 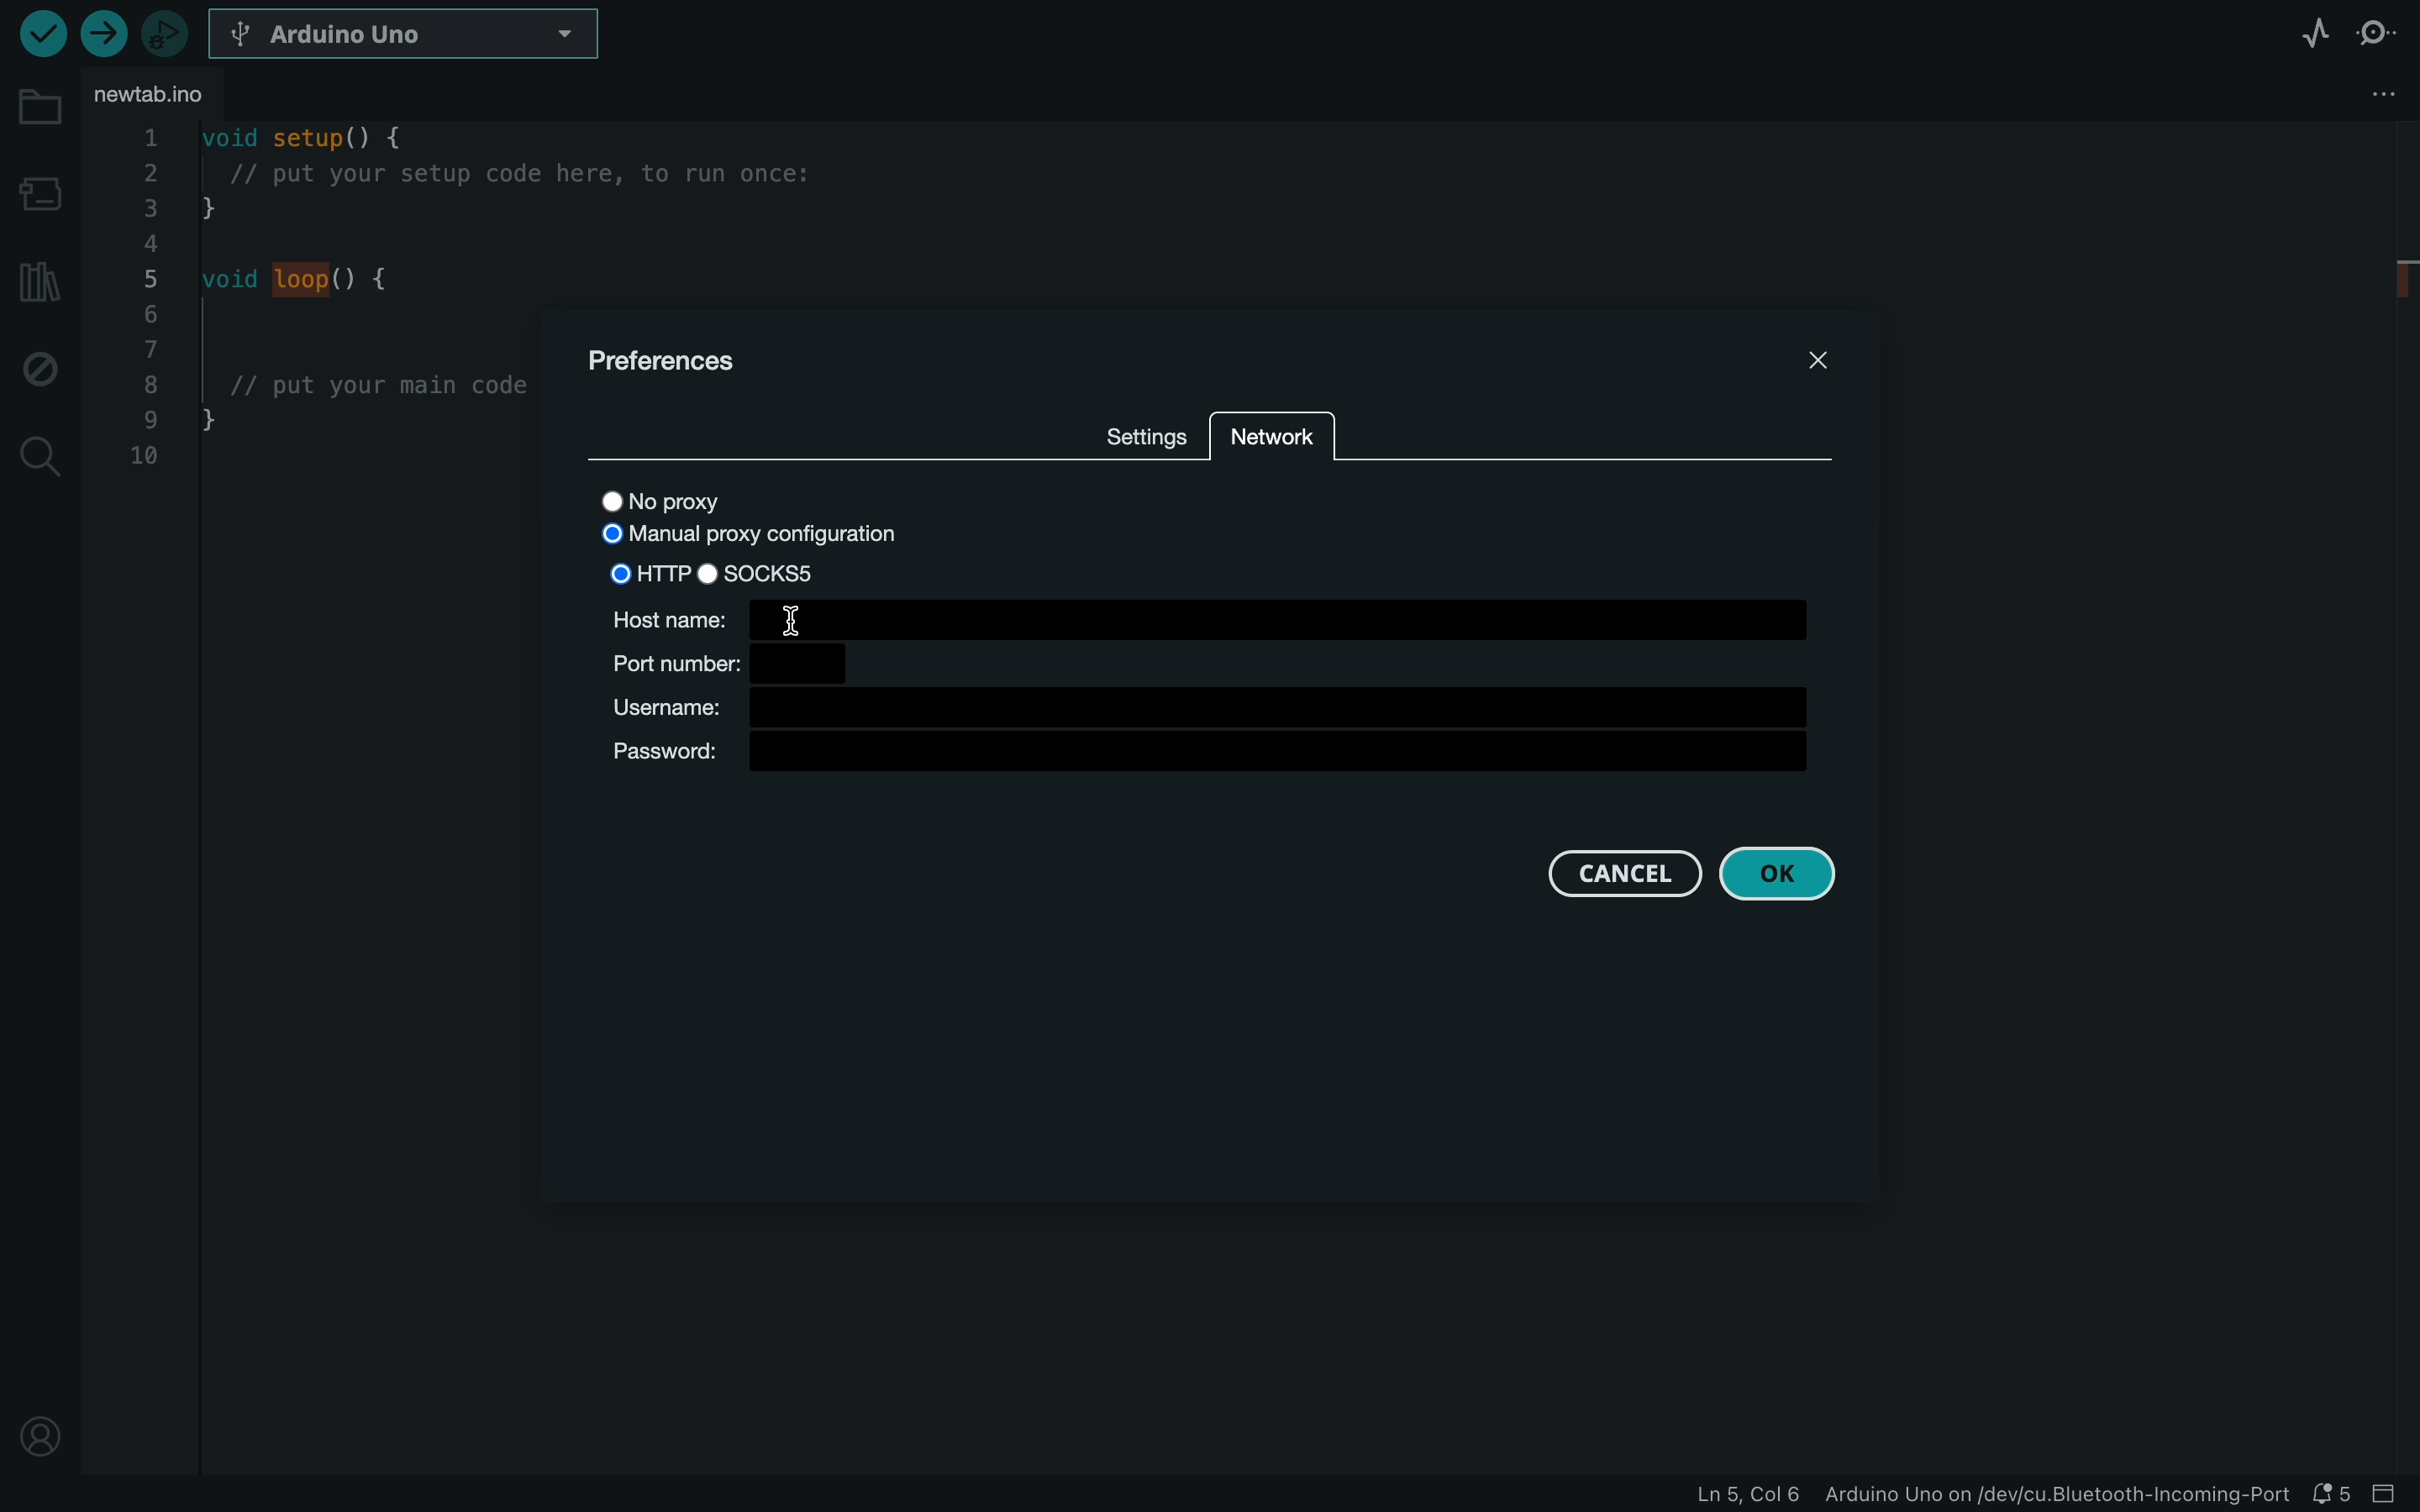 I want to click on file setting, so click(x=2339, y=93).